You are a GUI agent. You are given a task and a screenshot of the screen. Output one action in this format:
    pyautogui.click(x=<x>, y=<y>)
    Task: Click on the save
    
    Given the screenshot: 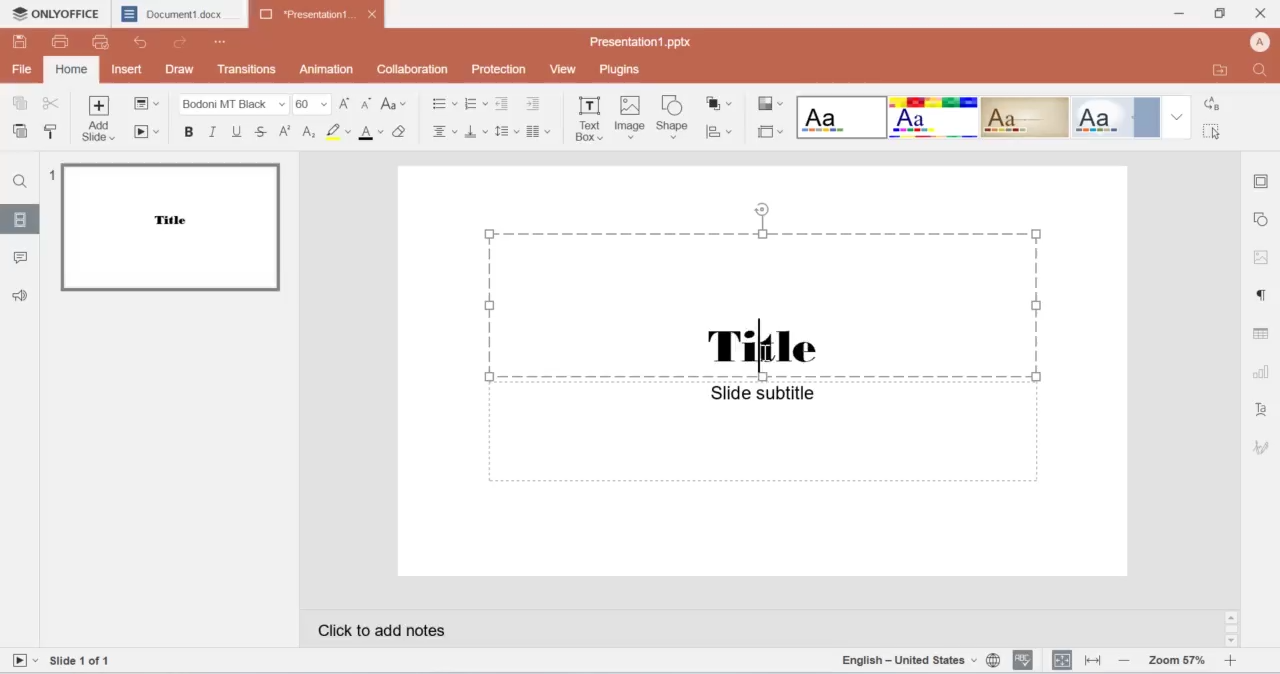 What is the action you would take?
    pyautogui.click(x=21, y=41)
    